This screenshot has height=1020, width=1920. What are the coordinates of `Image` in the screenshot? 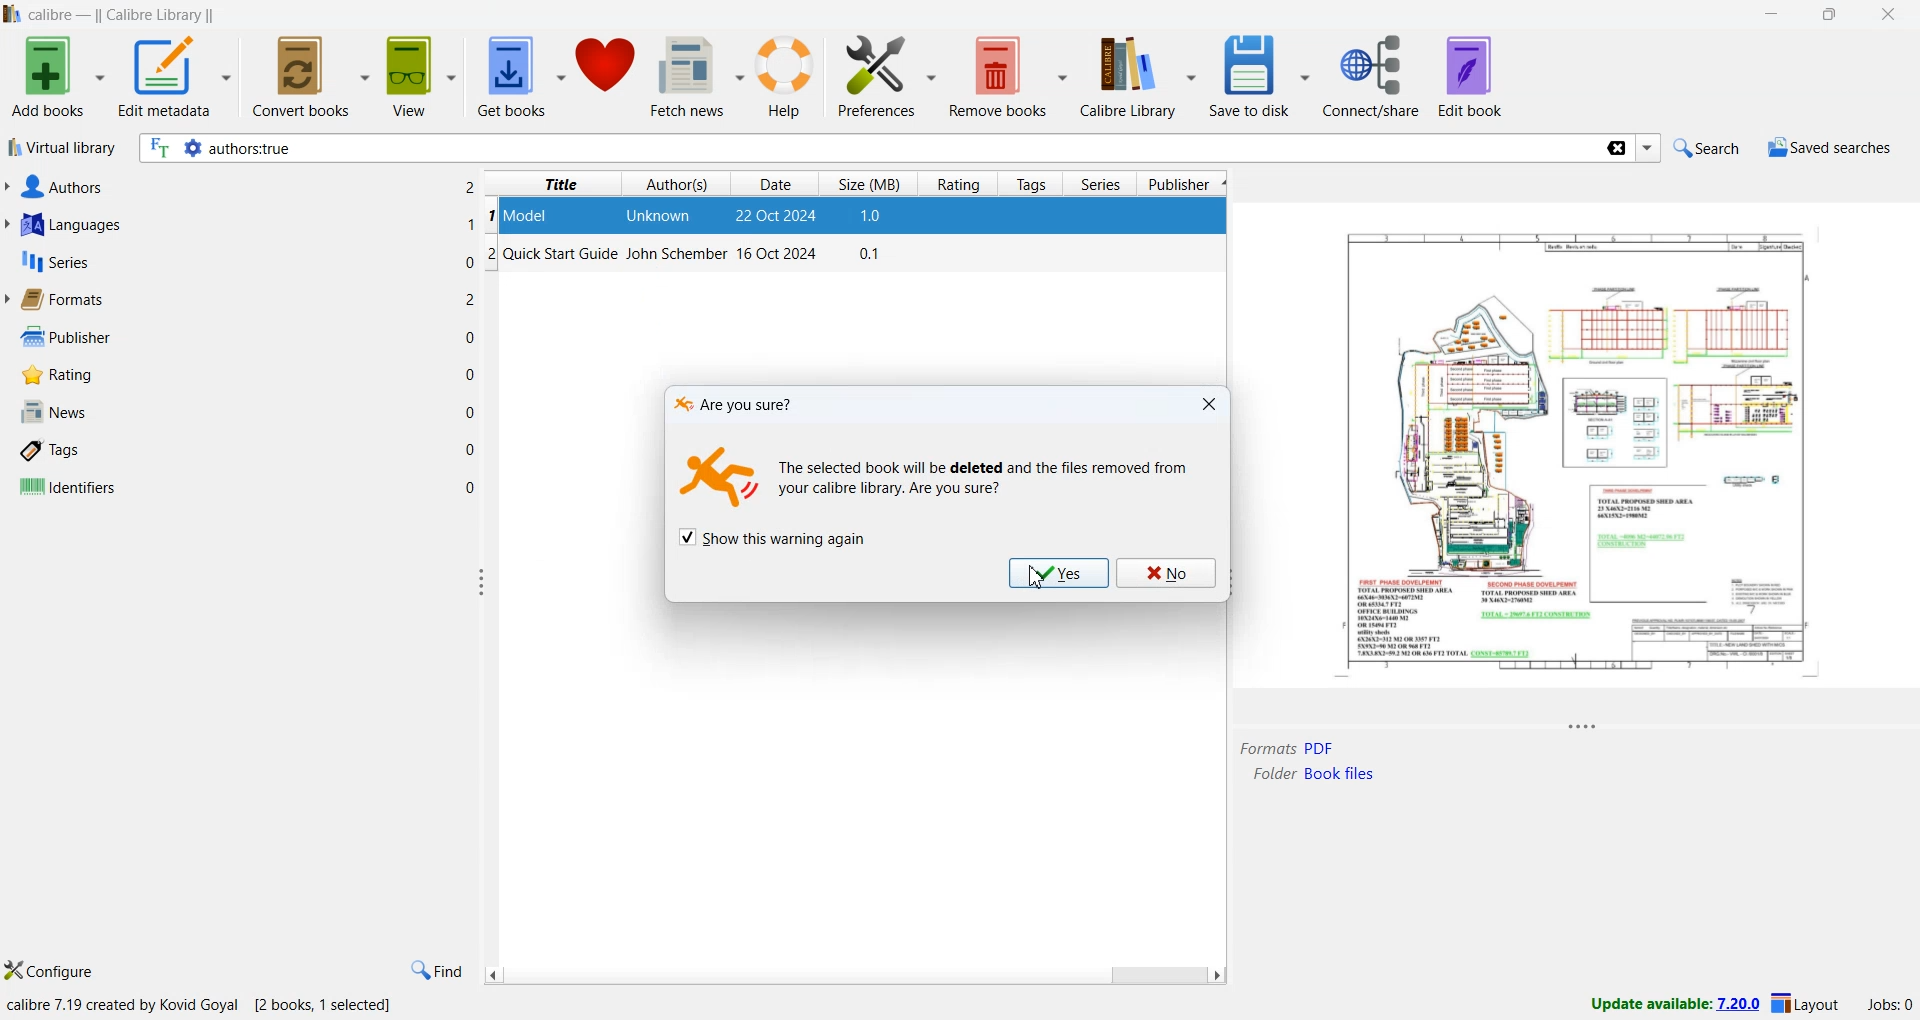 It's located at (722, 479).